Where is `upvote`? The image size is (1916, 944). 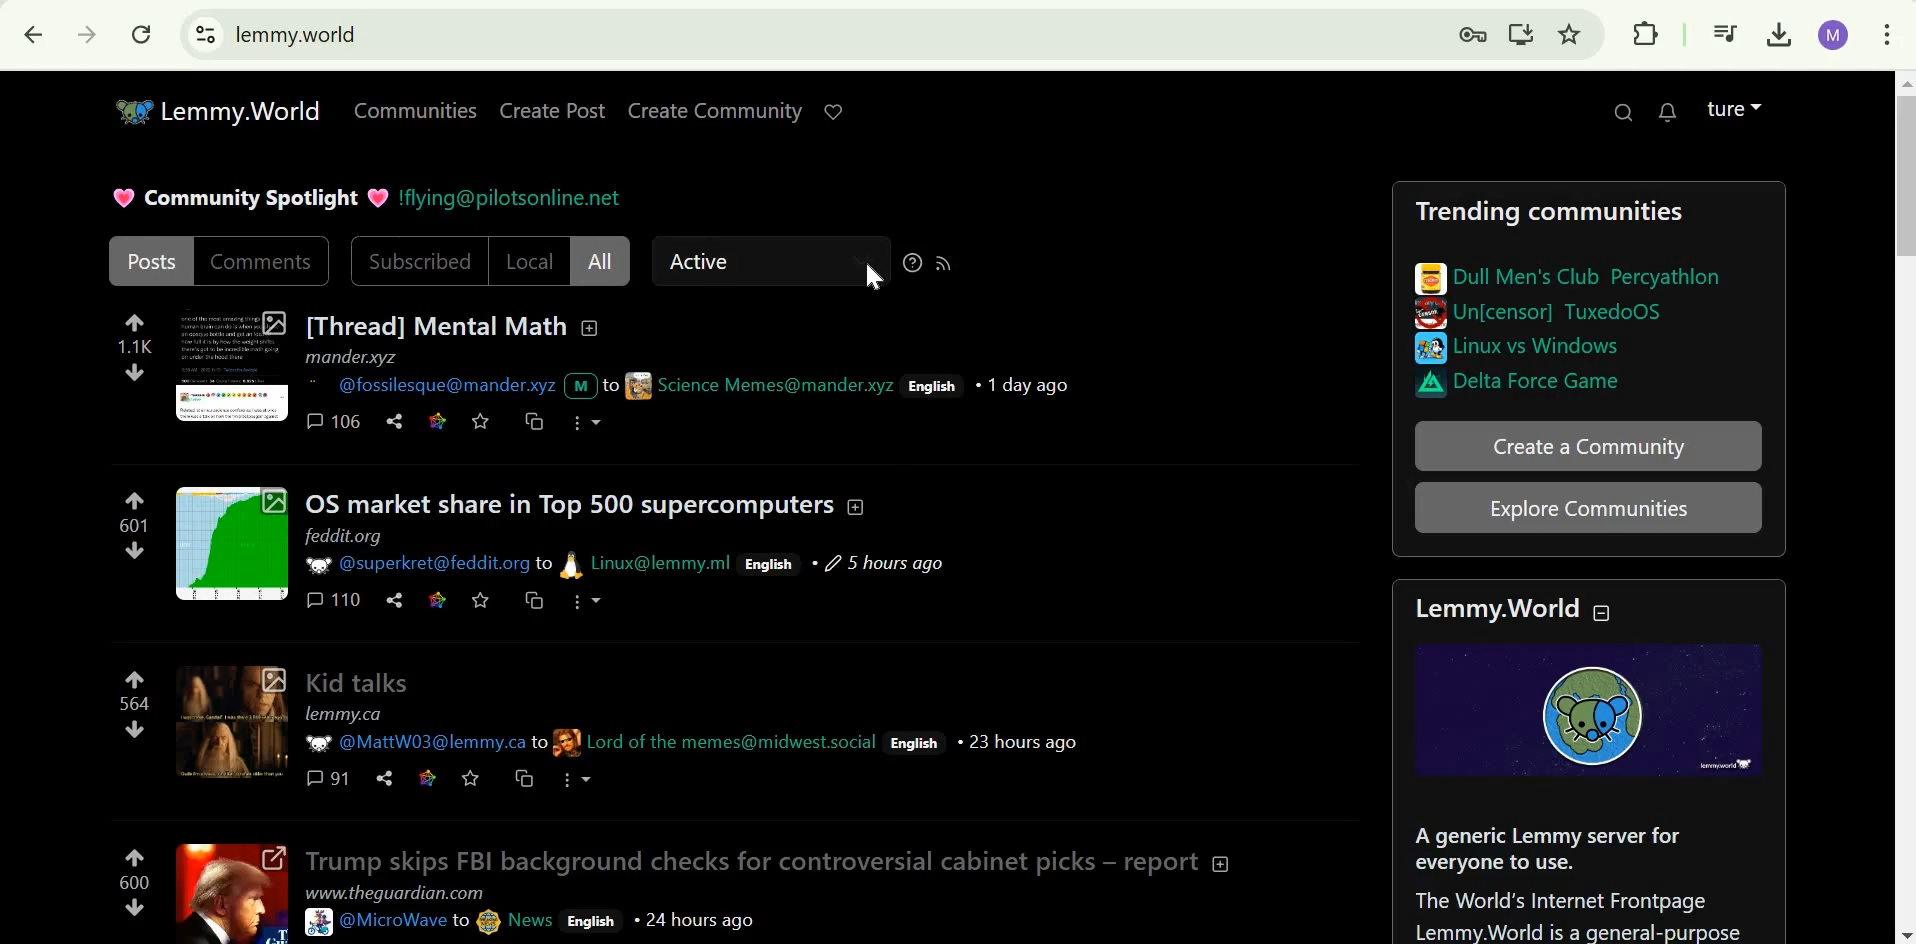 upvote is located at coordinates (134, 856).